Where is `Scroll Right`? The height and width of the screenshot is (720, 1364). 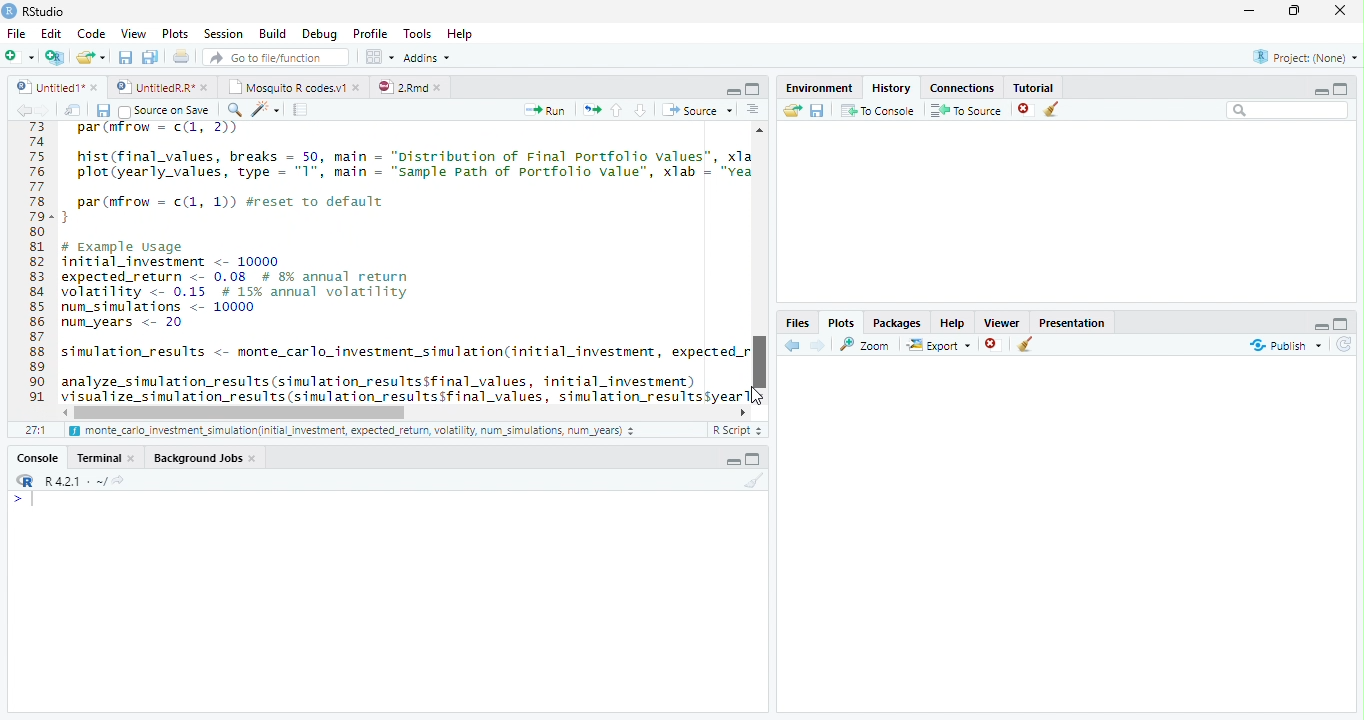
Scroll Right is located at coordinates (743, 411).